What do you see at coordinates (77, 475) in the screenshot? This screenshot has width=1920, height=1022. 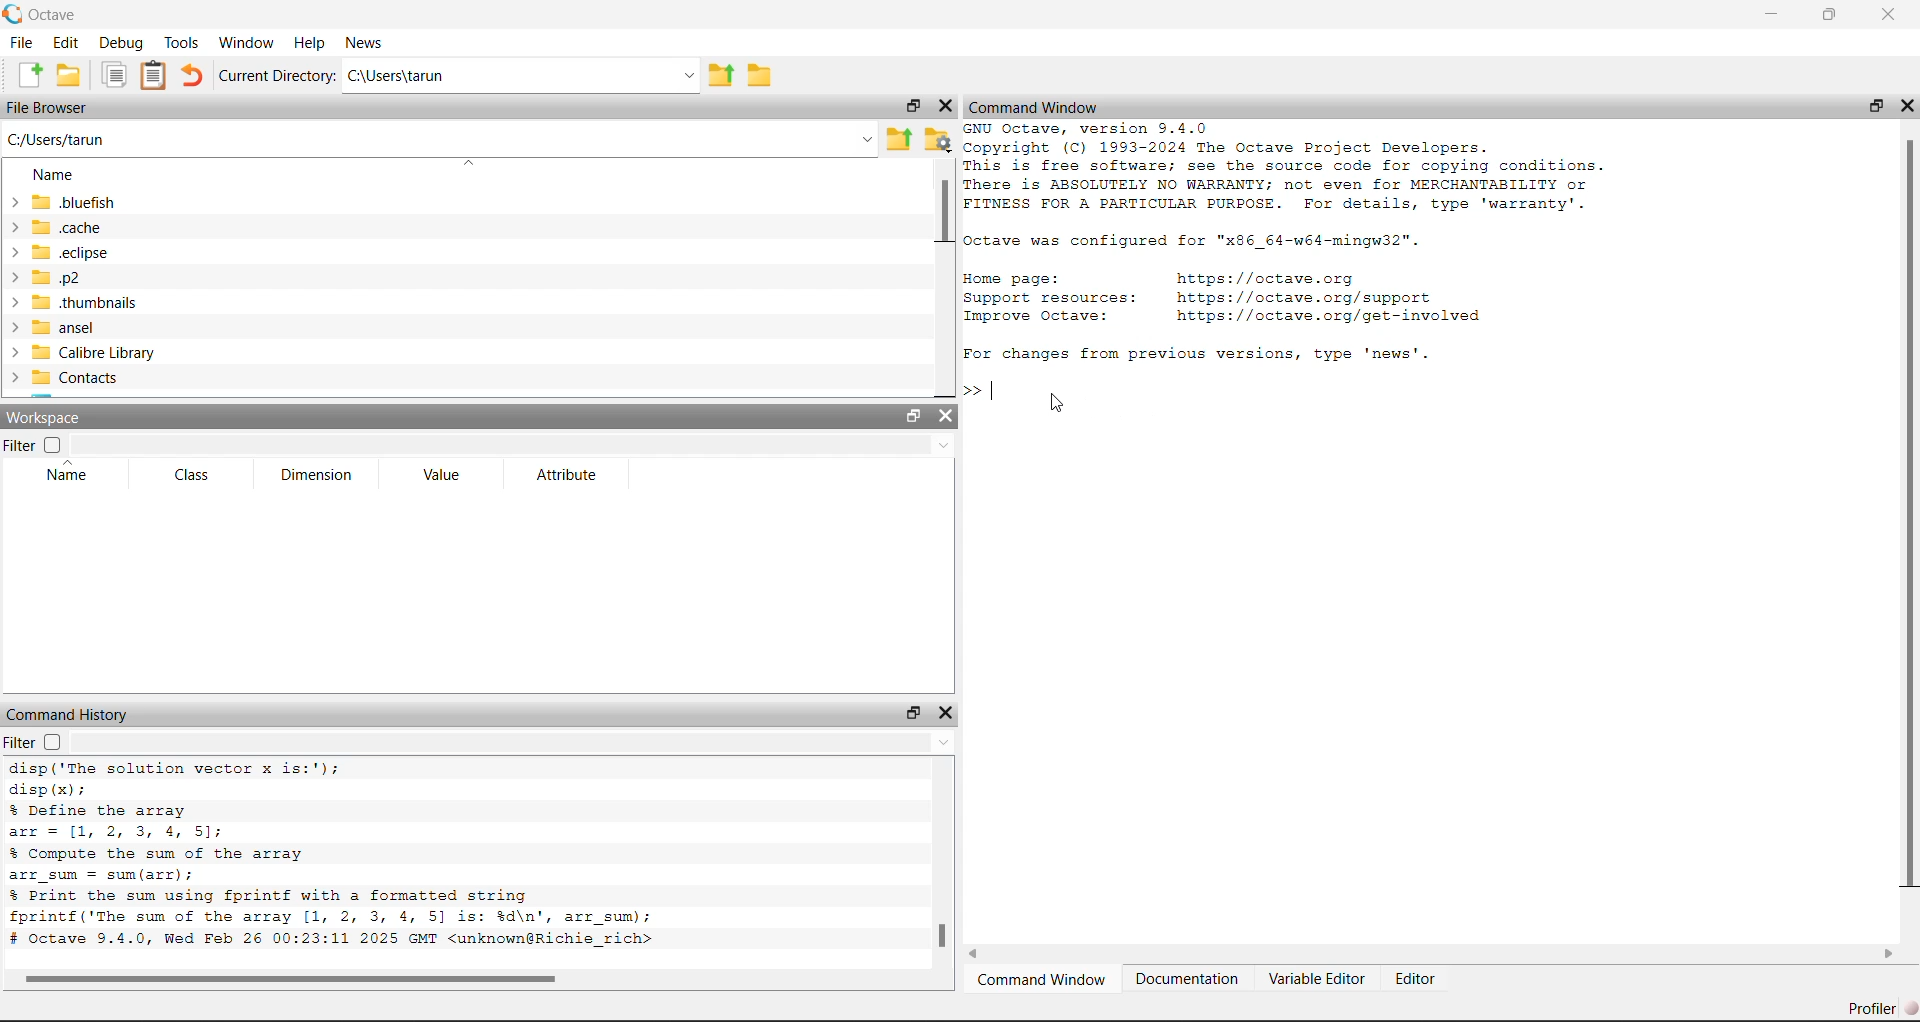 I see `Name` at bounding box center [77, 475].